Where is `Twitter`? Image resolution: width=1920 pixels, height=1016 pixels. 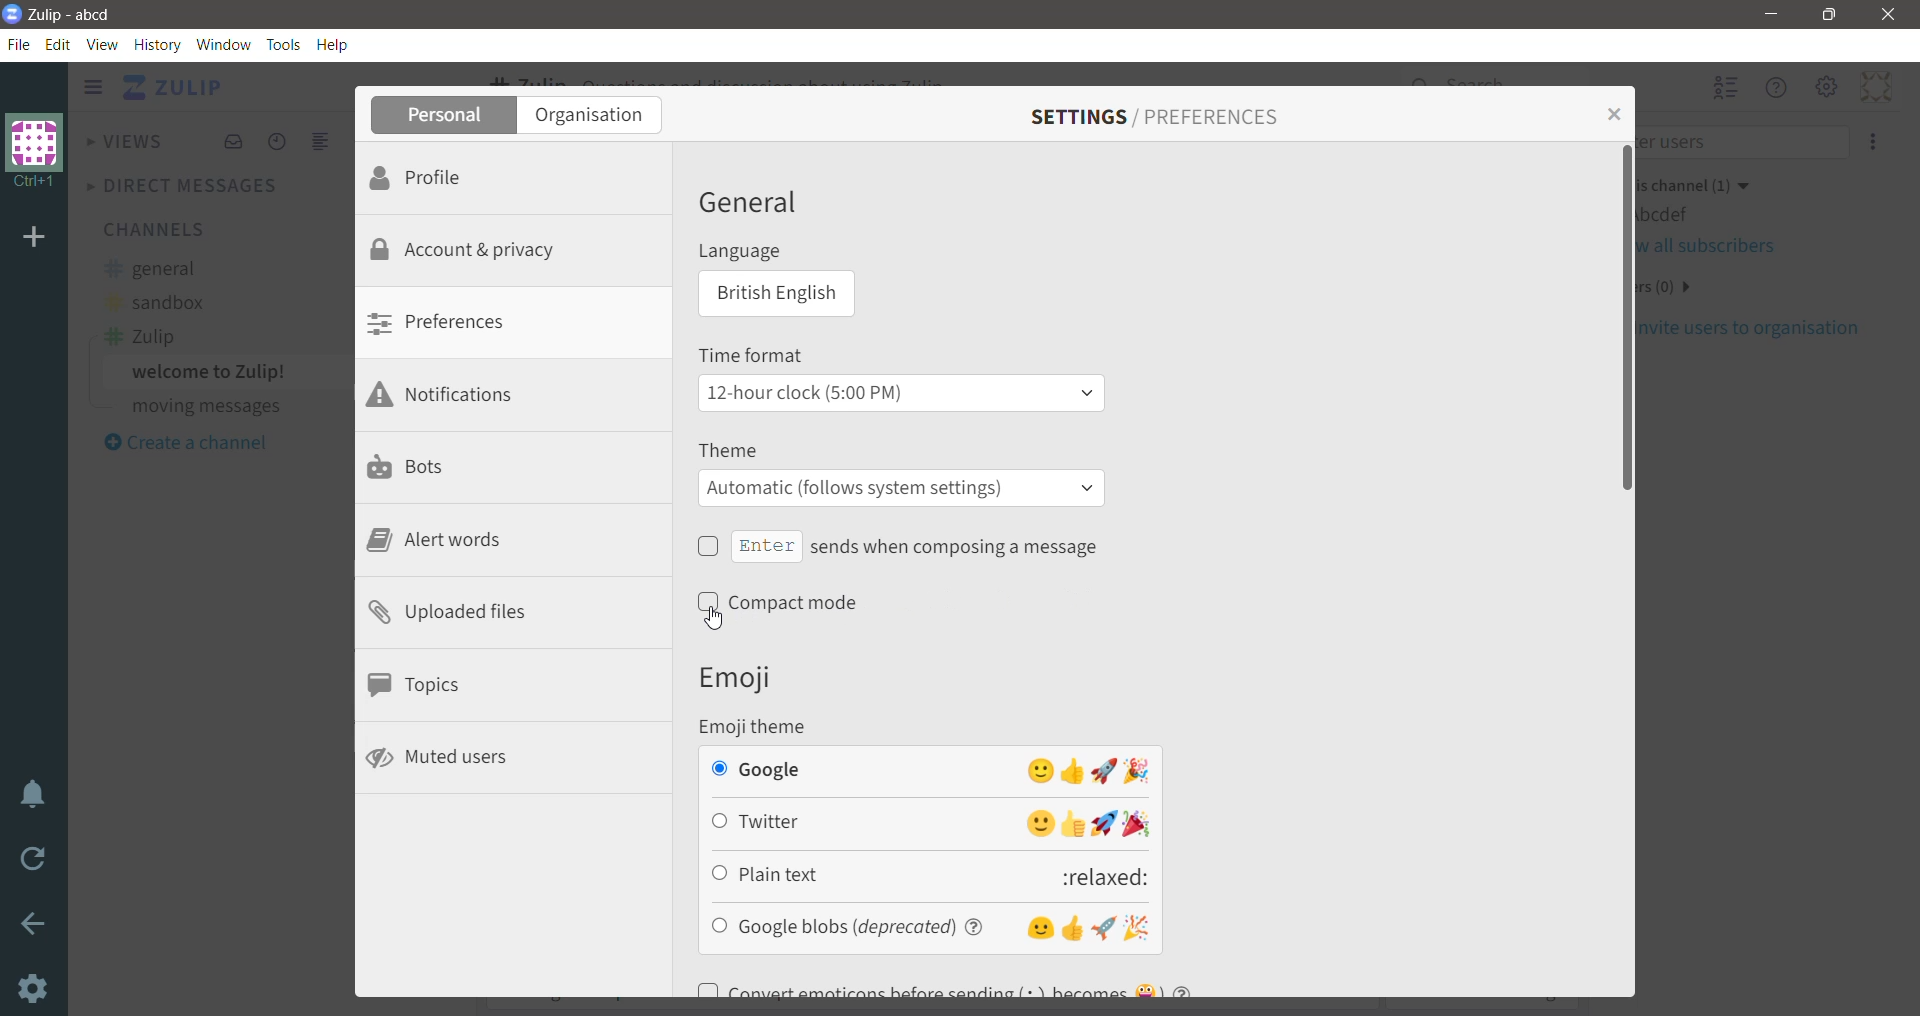
Twitter is located at coordinates (931, 825).